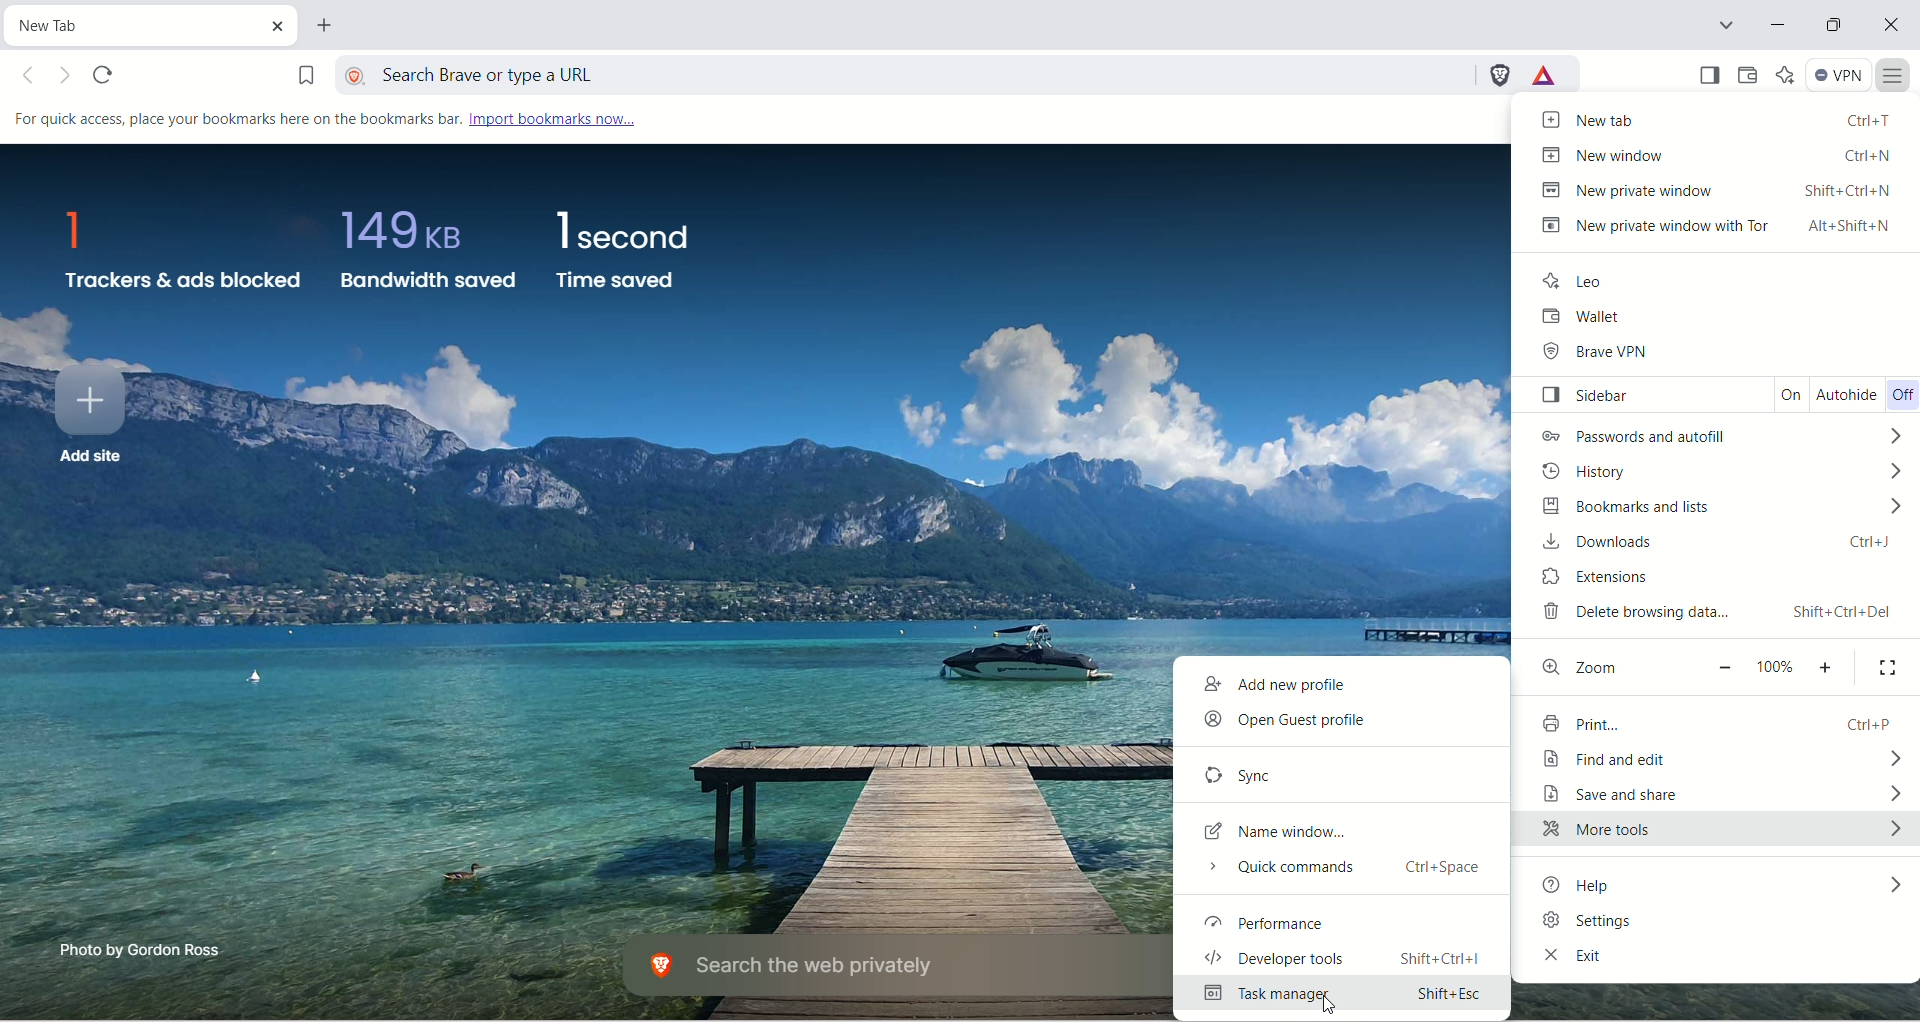 This screenshot has height=1022, width=1920. Describe the element at coordinates (1718, 153) in the screenshot. I see `new window` at that location.